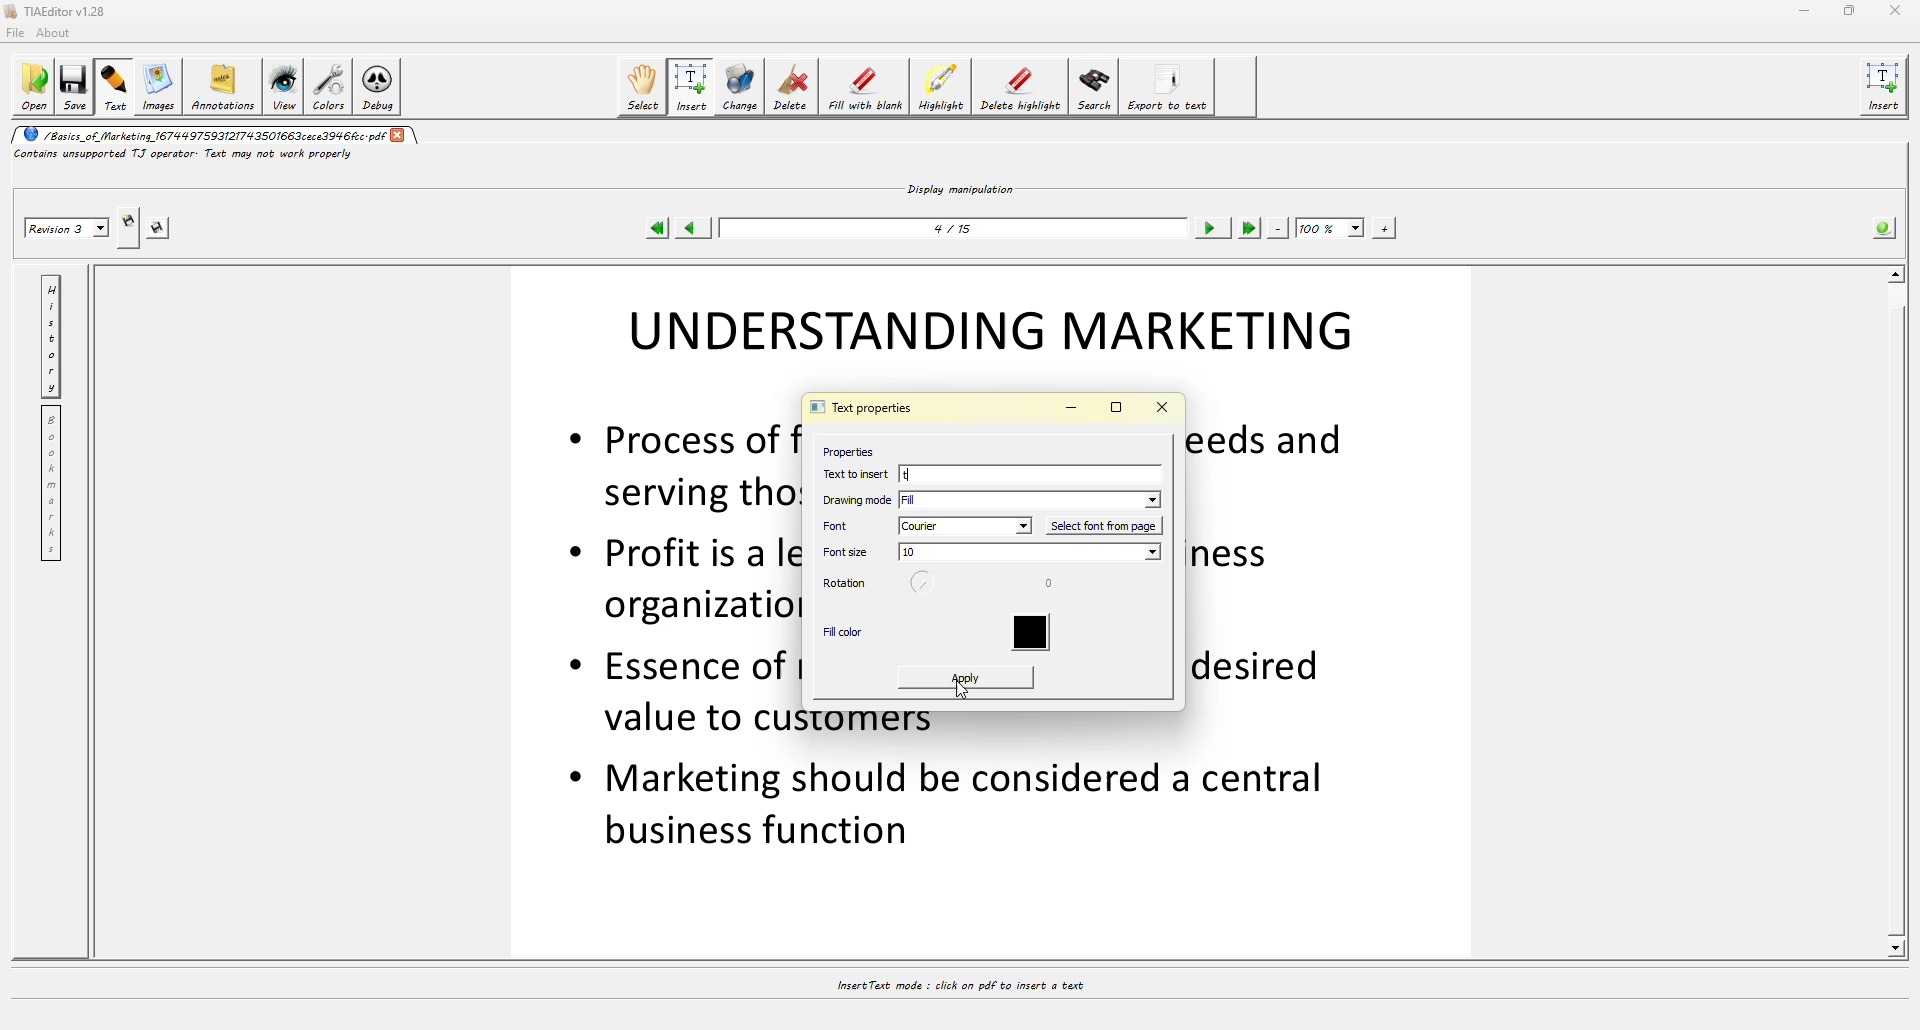 The image size is (1920, 1030). I want to click on contains unsupported TJ operator text may not work properly, so click(186, 158).